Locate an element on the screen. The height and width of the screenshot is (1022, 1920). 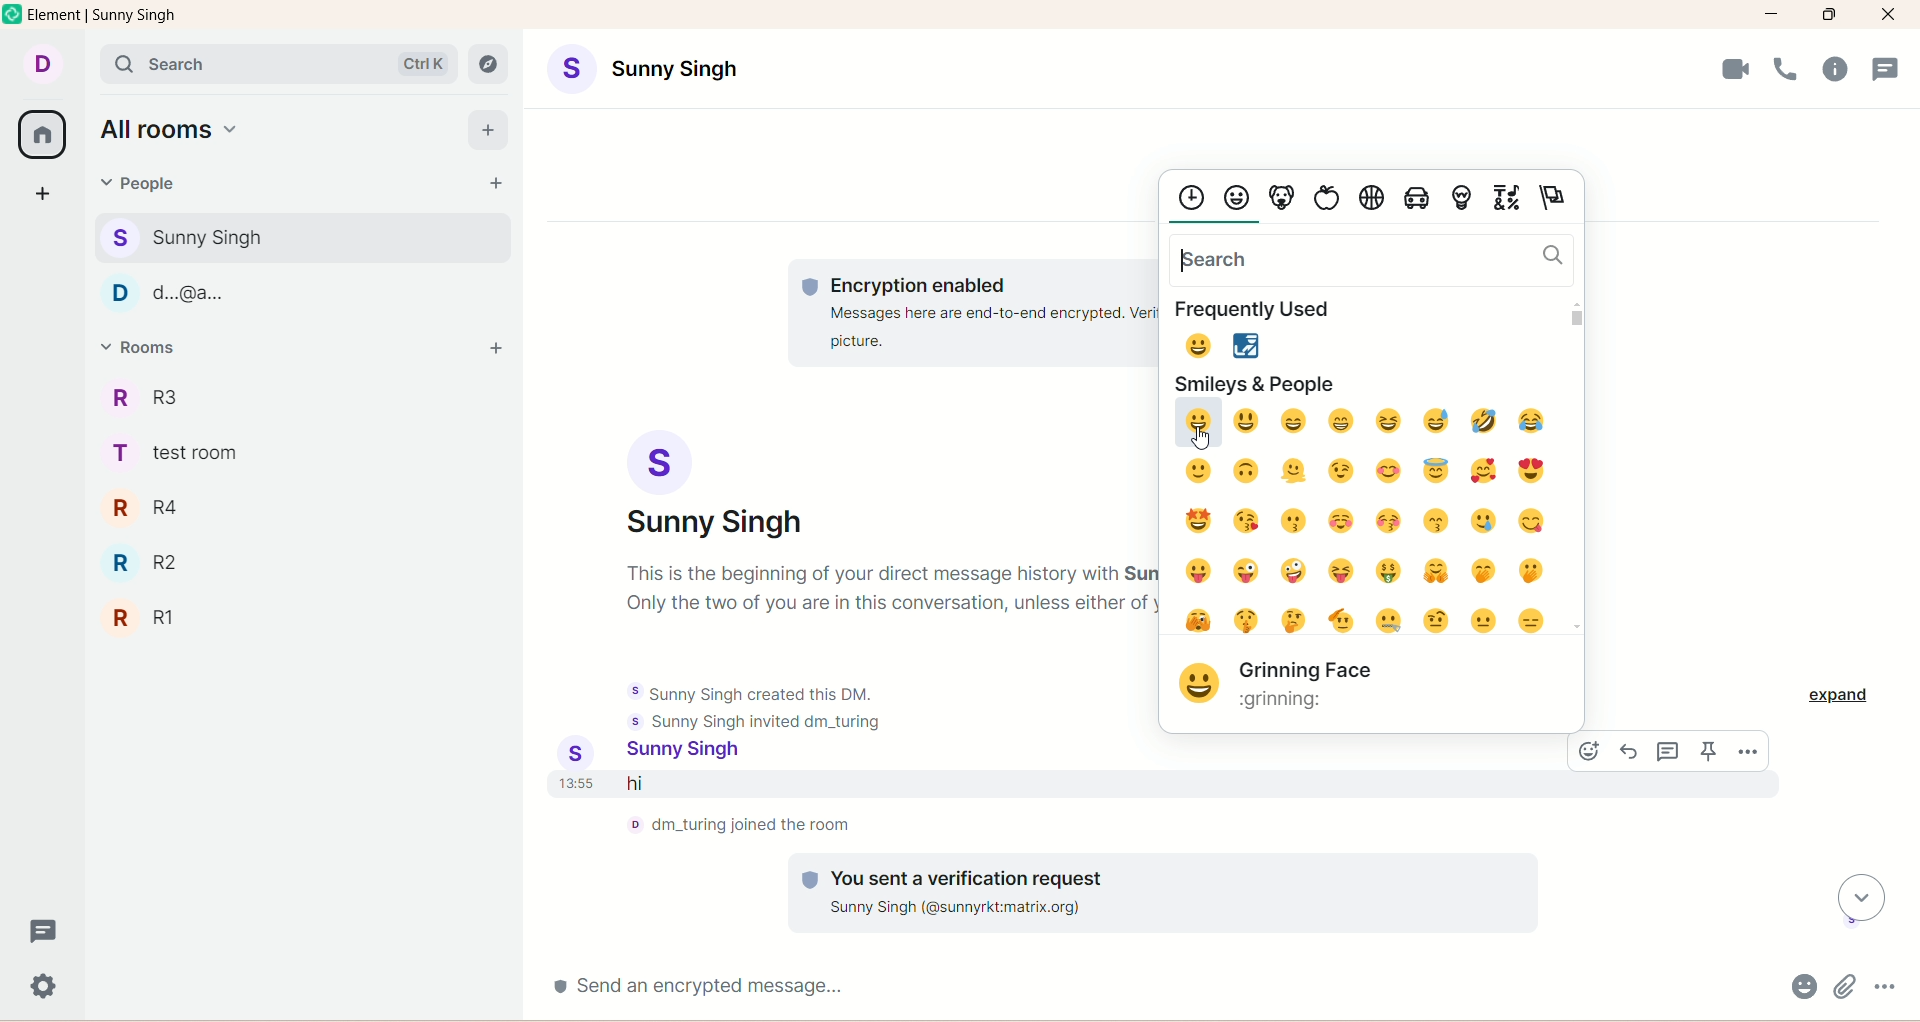
options is located at coordinates (1748, 751).